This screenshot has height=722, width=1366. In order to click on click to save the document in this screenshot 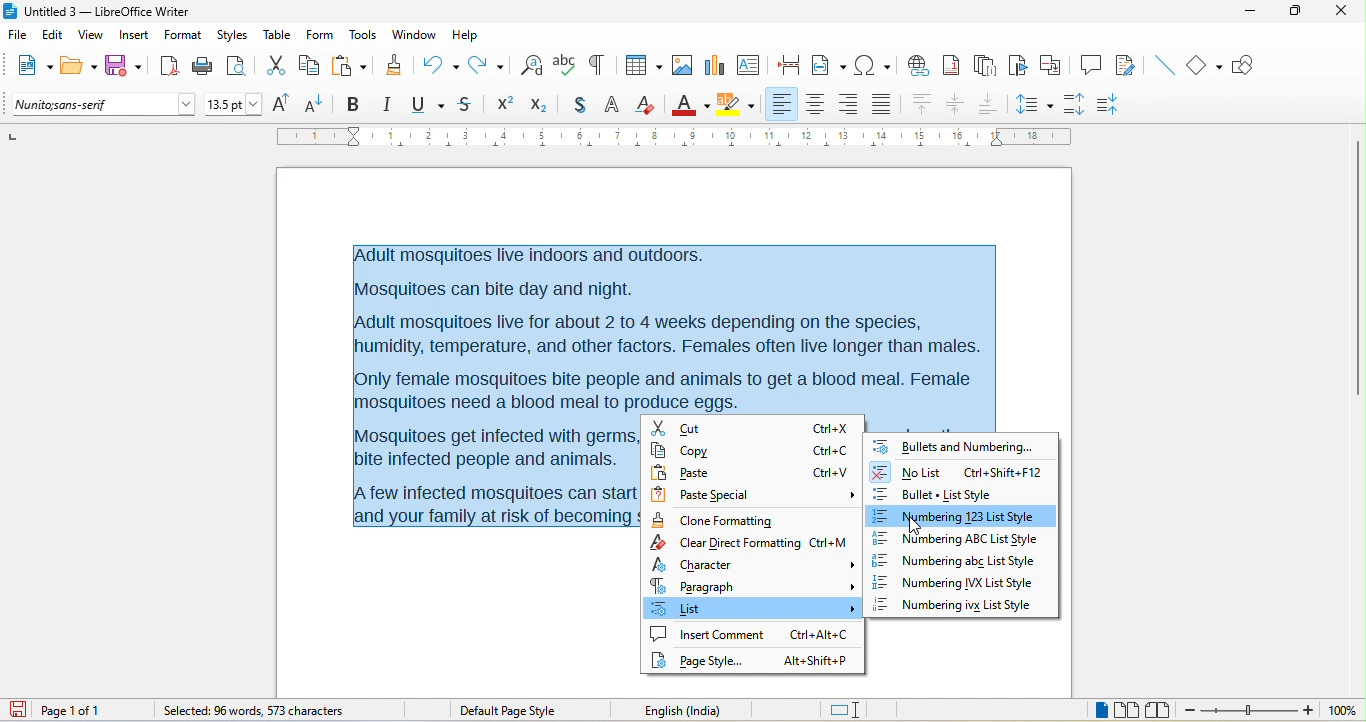, I will do `click(23, 711)`.